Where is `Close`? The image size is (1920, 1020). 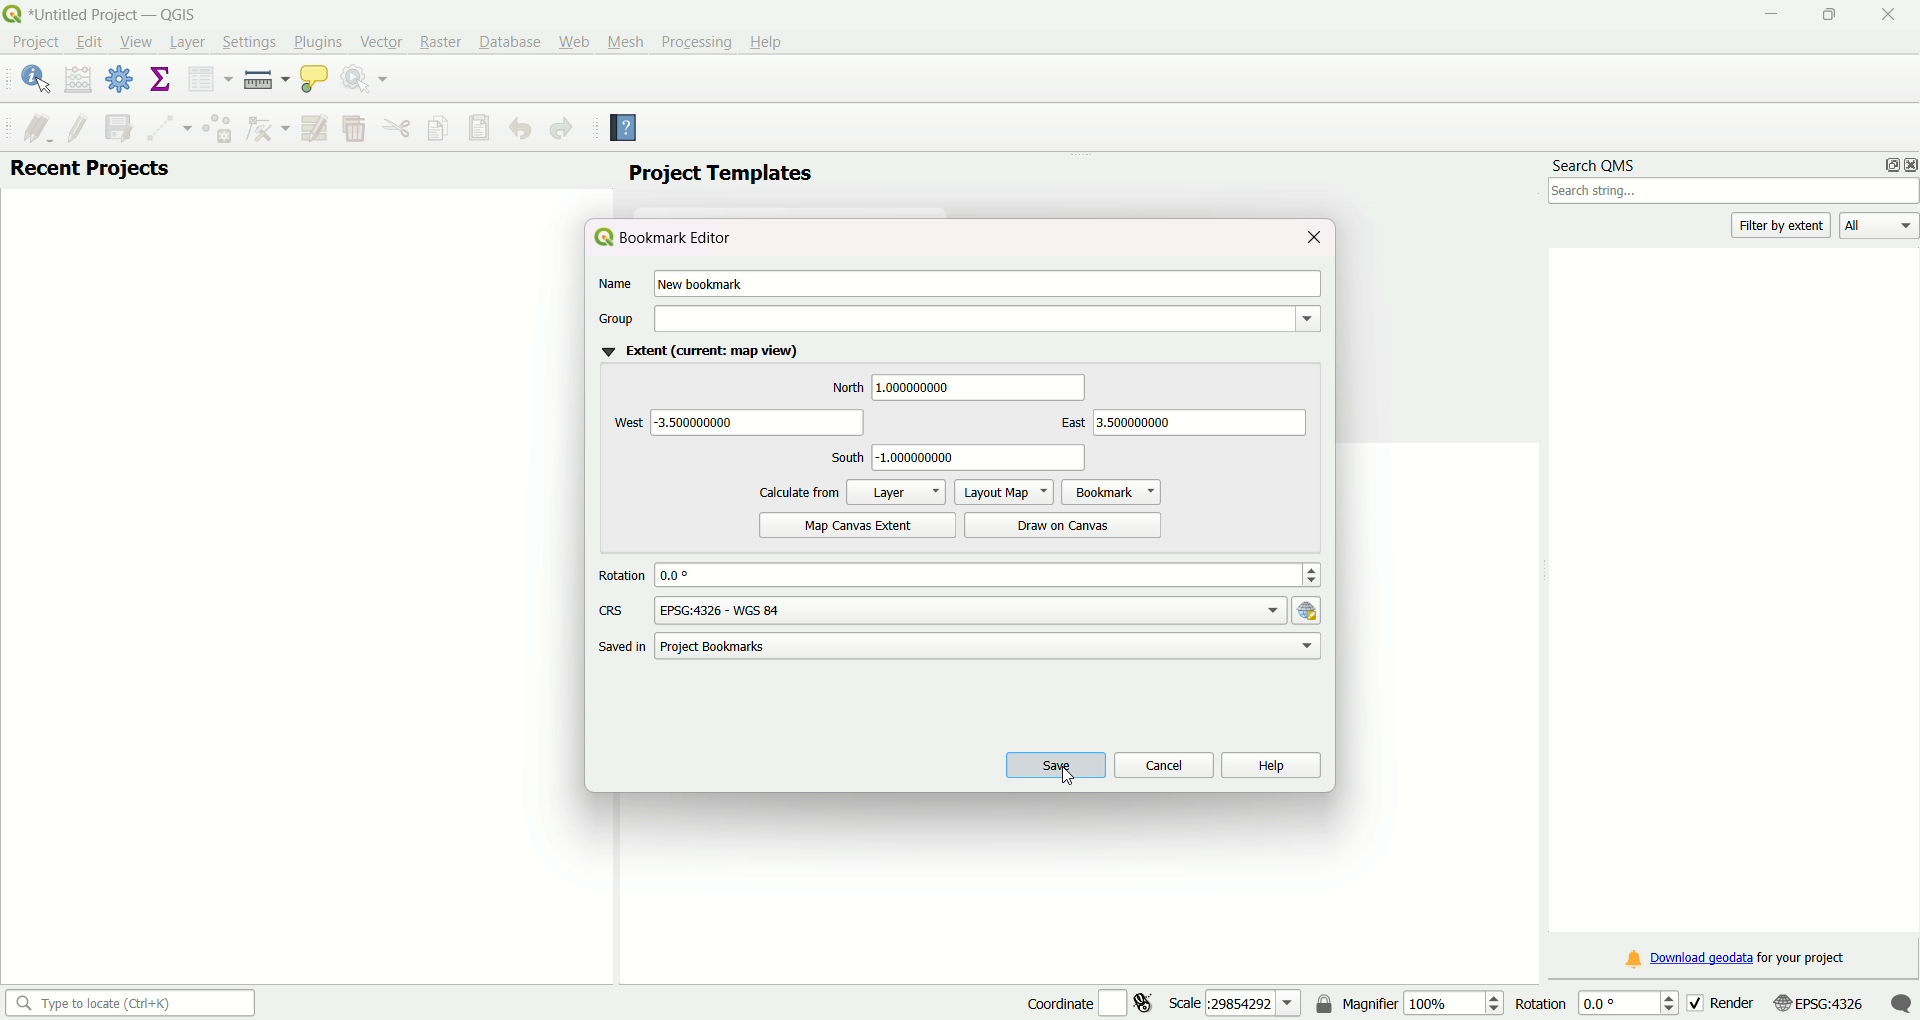 Close is located at coordinates (1883, 15).